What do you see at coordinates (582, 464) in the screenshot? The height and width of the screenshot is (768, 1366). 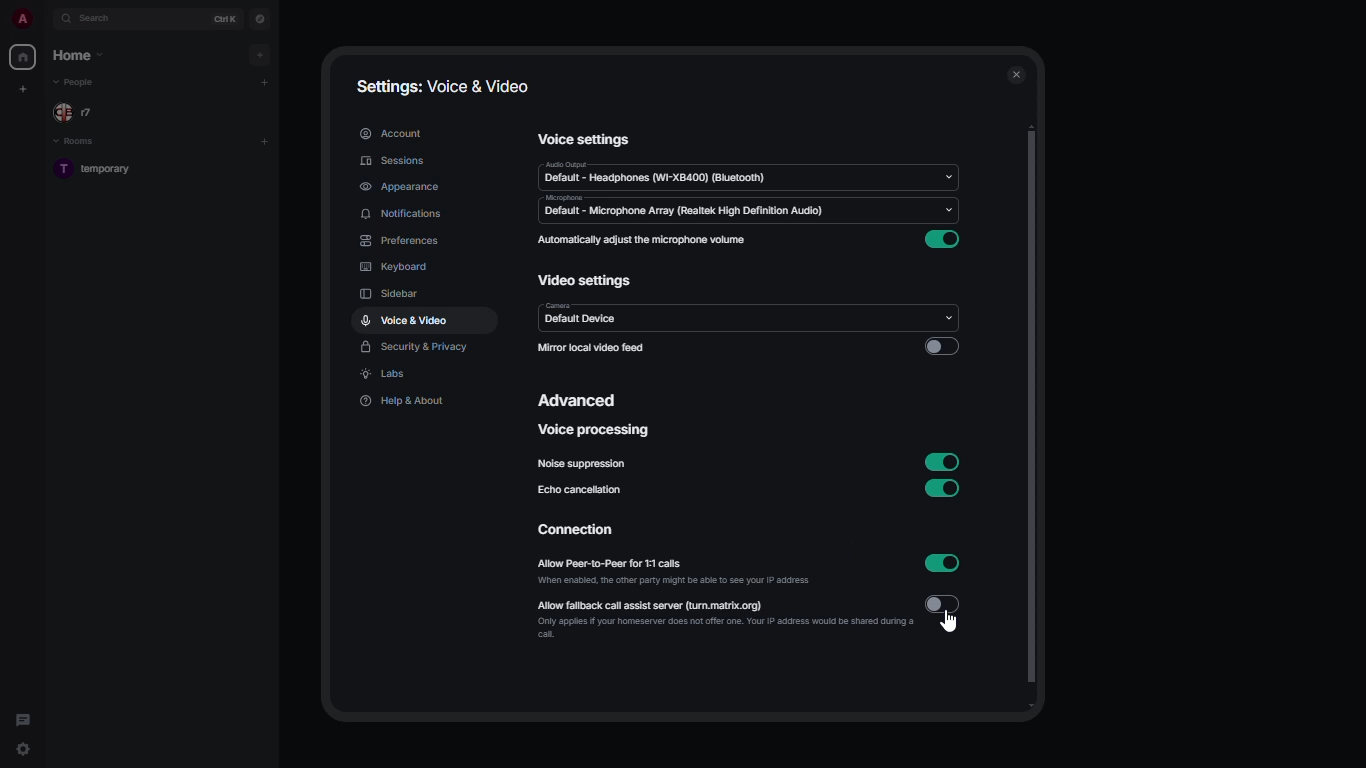 I see `noise suppression` at bounding box center [582, 464].